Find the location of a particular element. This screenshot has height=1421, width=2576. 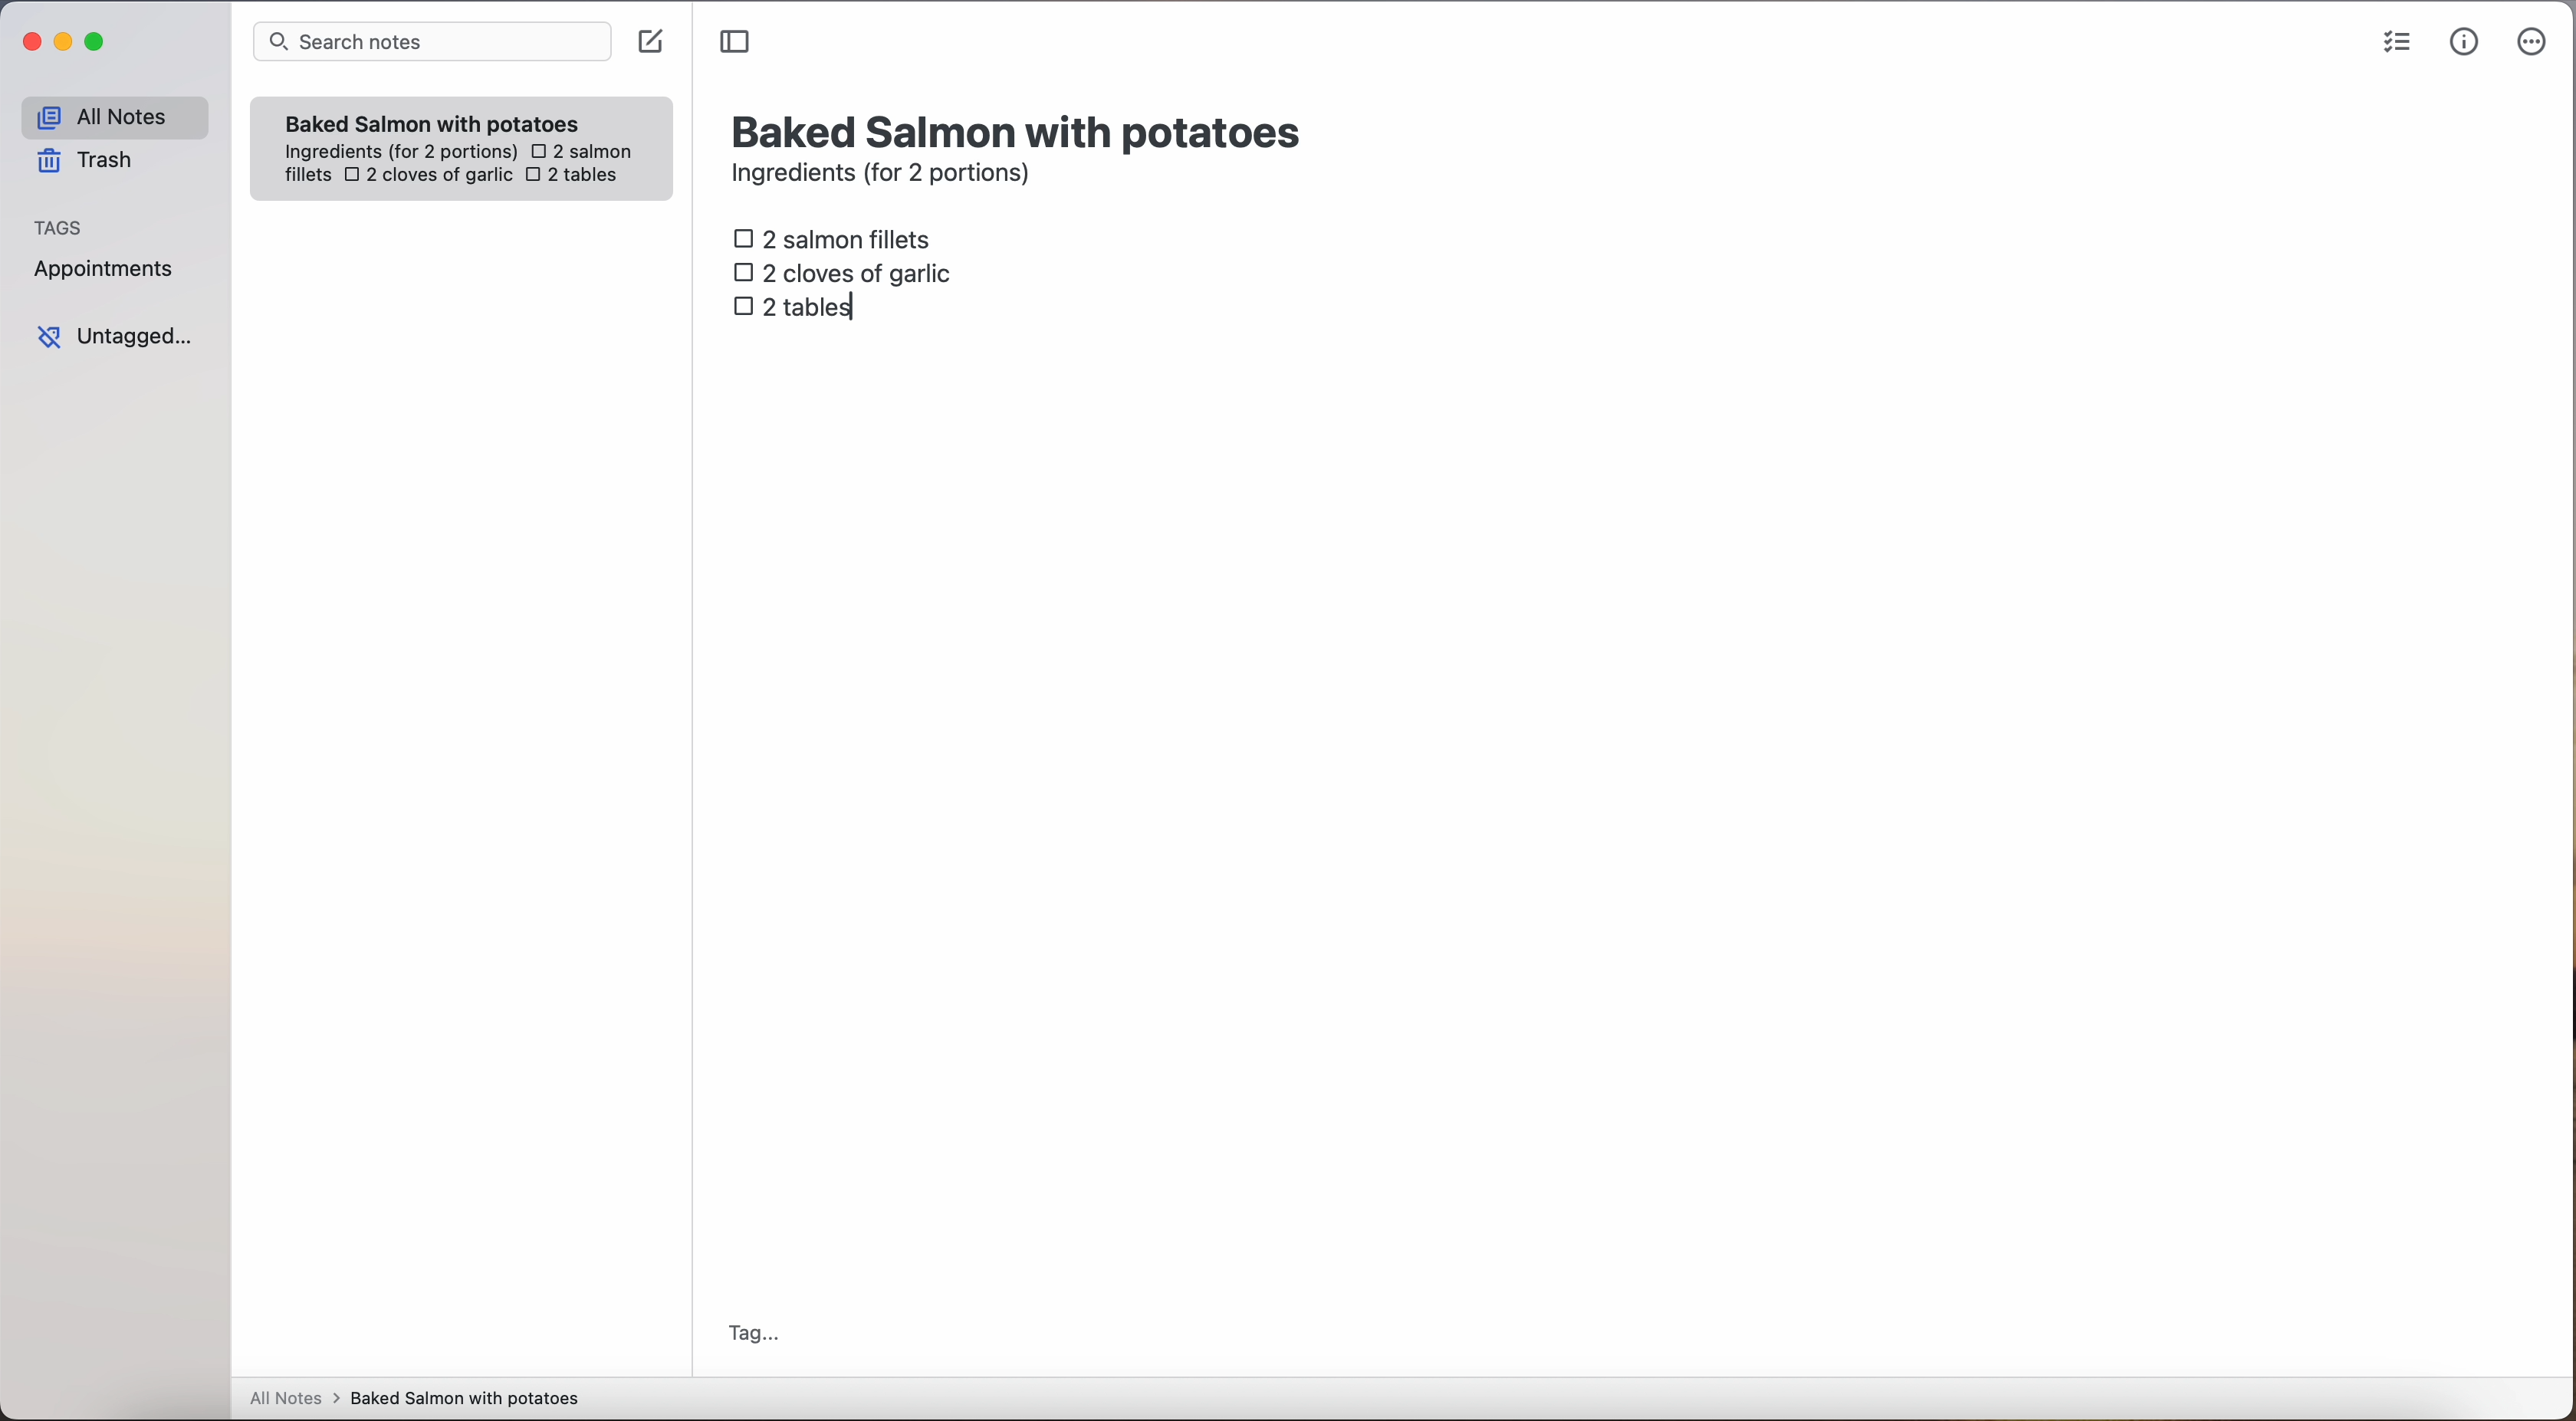

close Simplenote is located at coordinates (29, 43).